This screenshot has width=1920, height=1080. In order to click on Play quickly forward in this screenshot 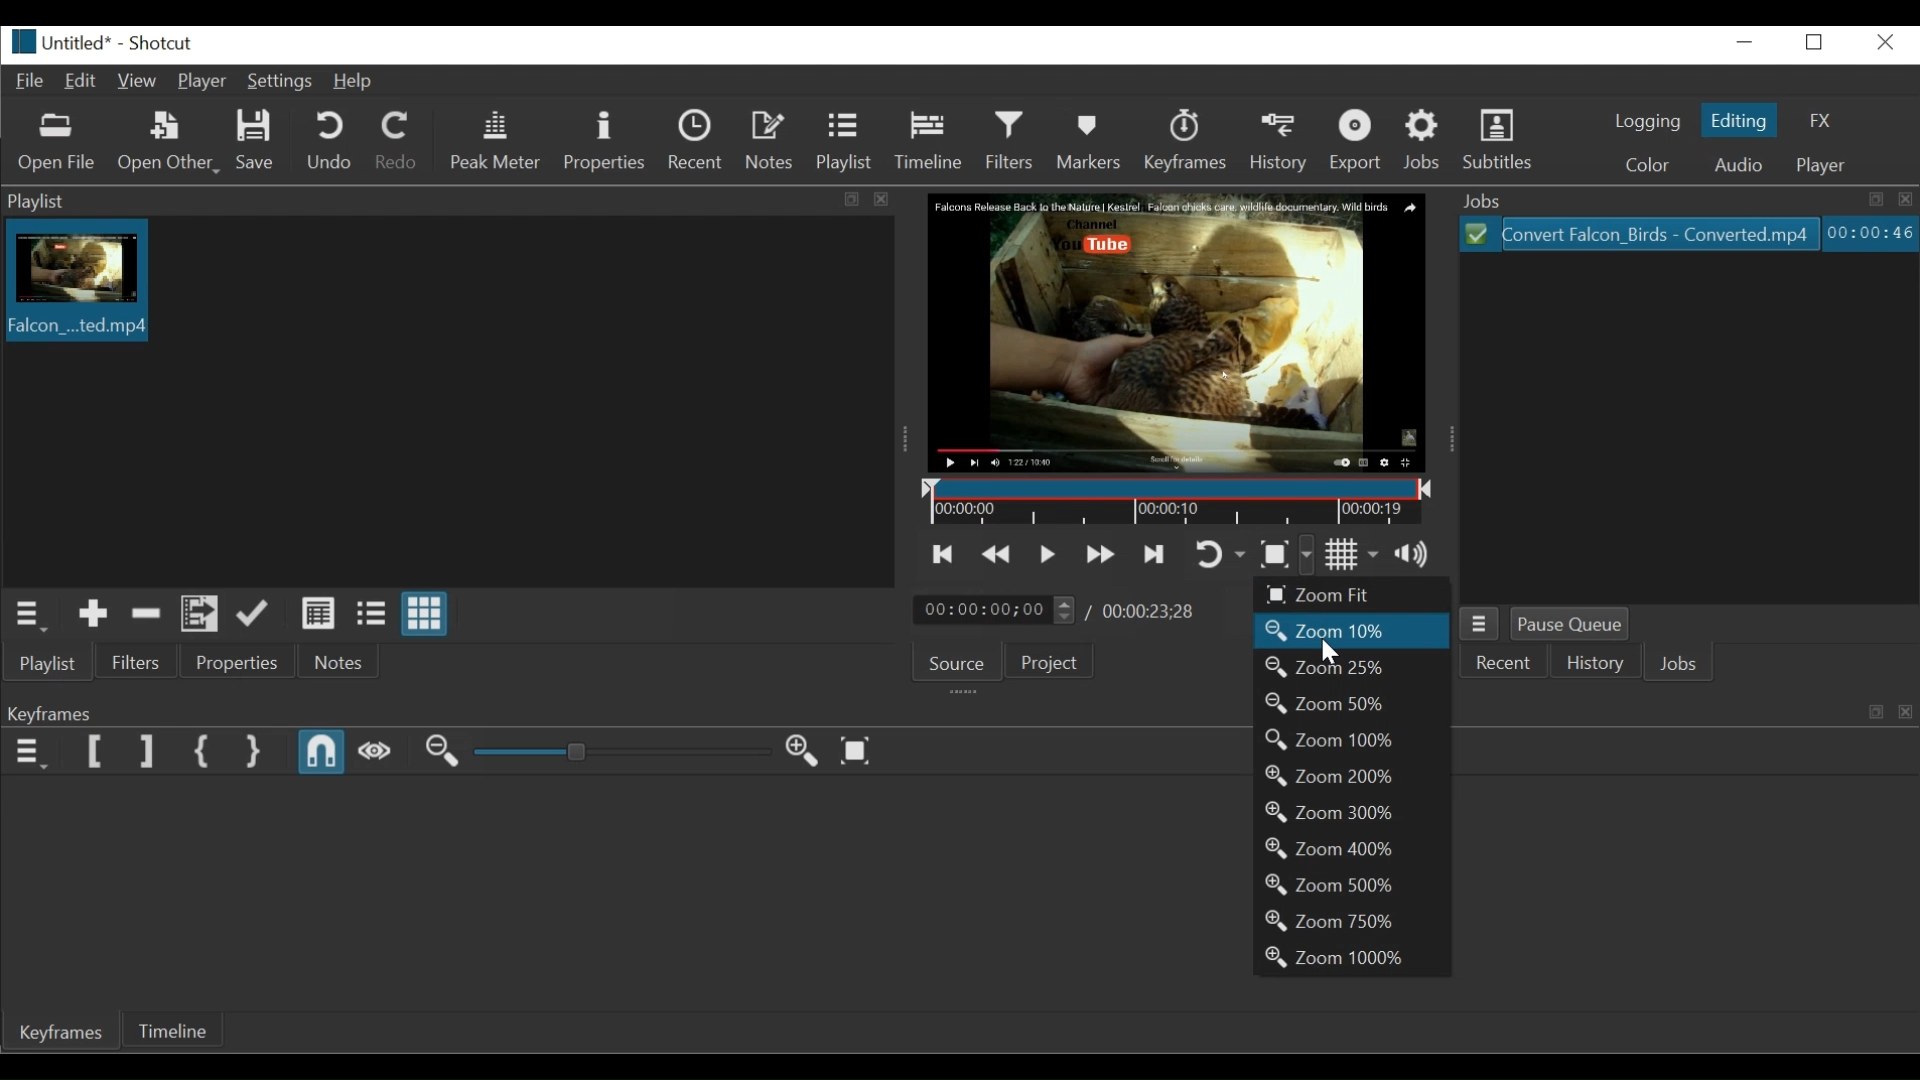, I will do `click(1099, 553)`.